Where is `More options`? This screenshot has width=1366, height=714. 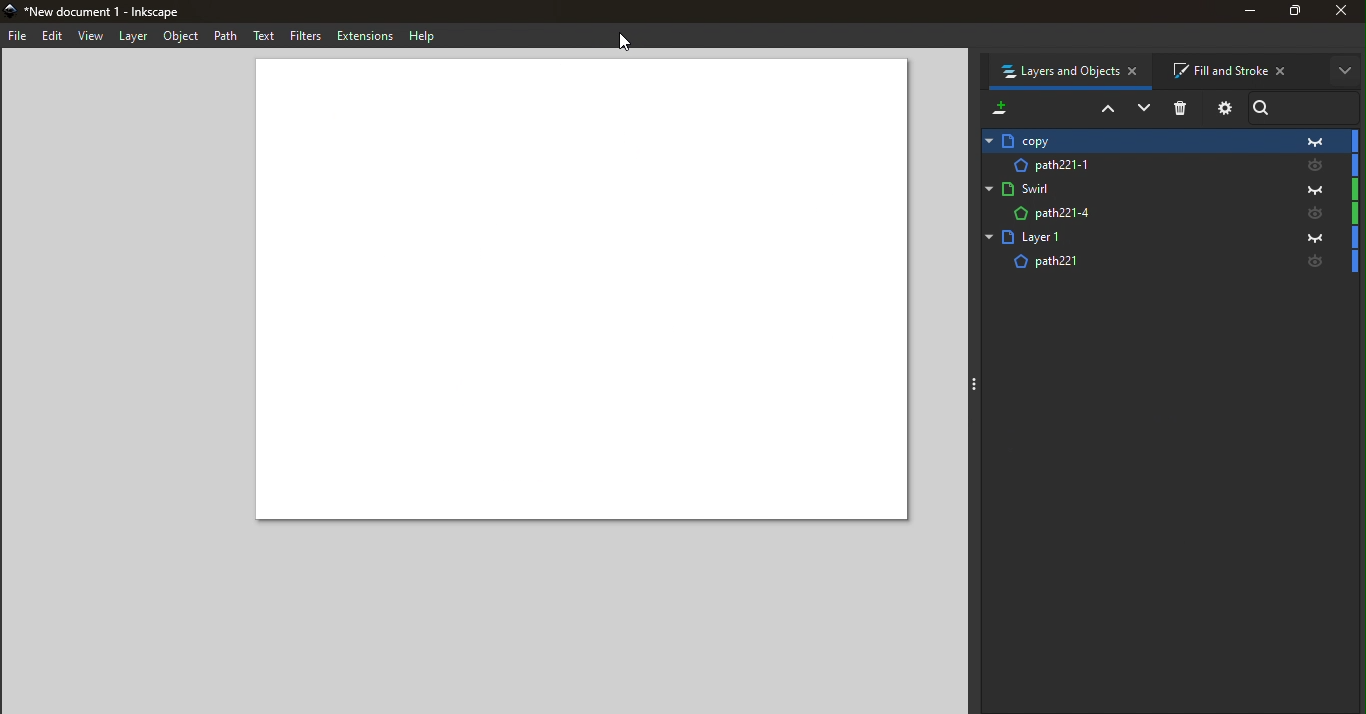 More options is located at coordinates (1348, 73).